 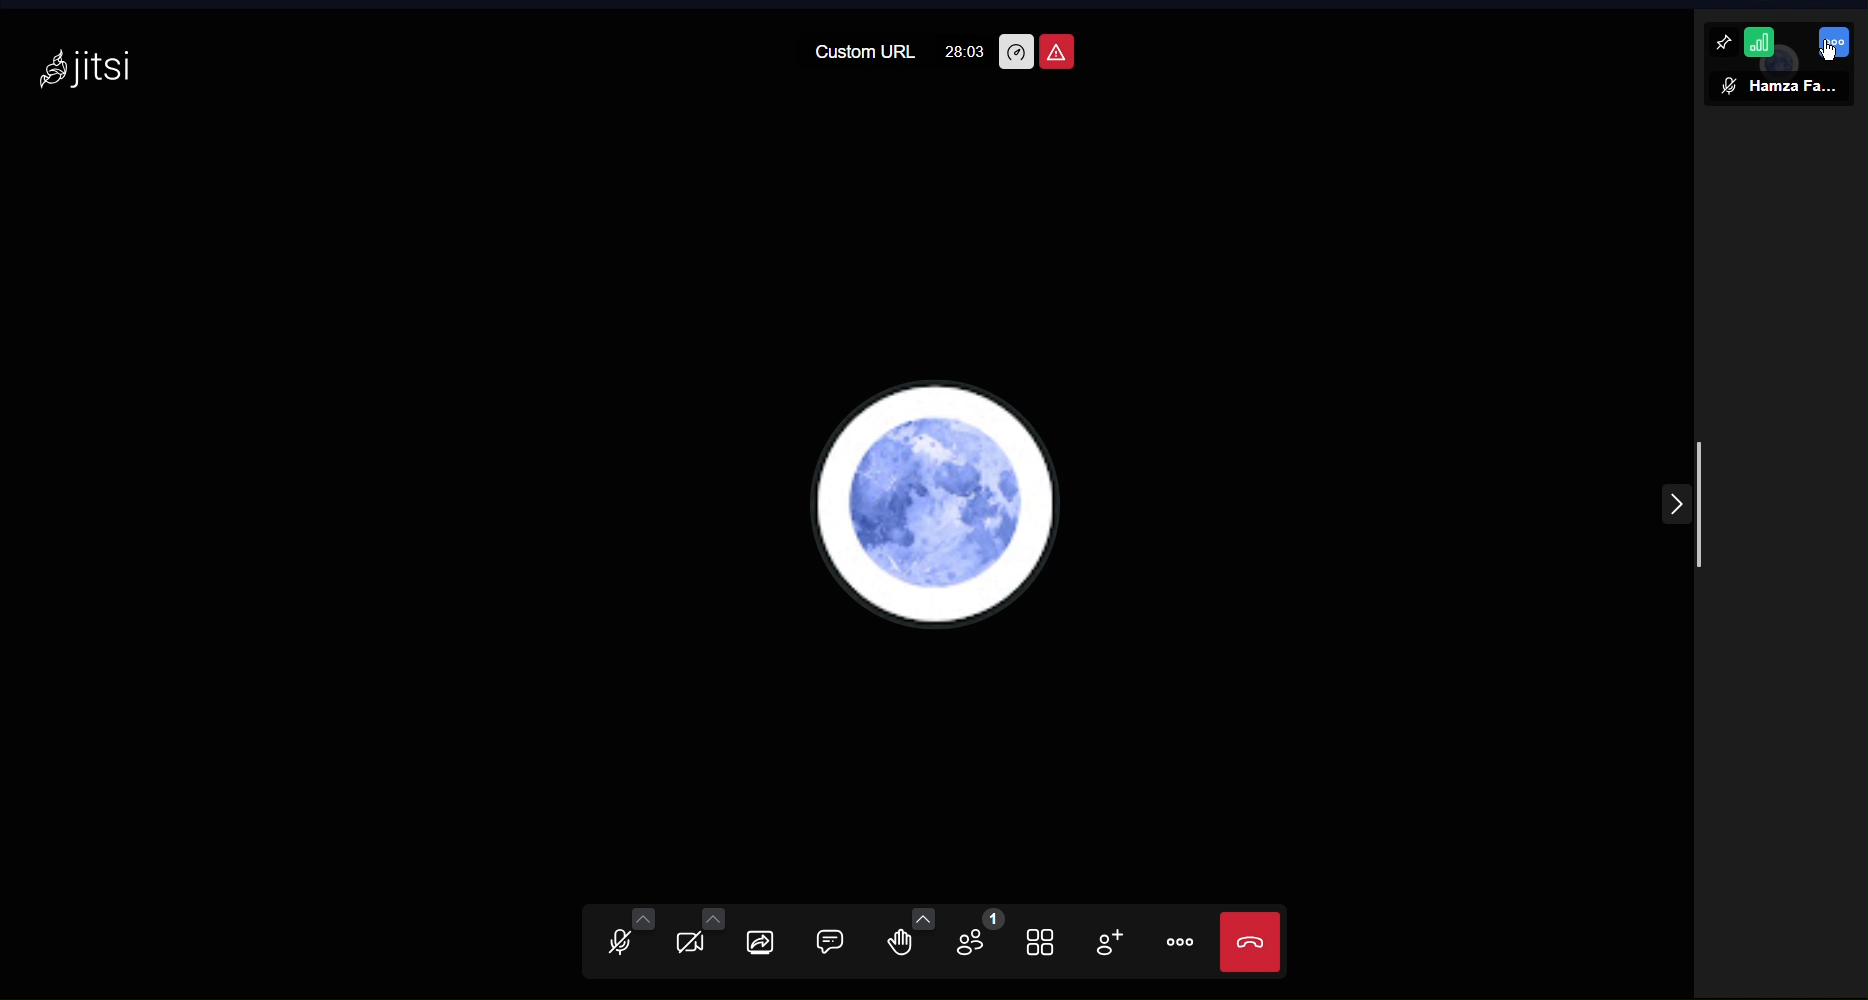 I want to click on more options, so click(x=1834, y=42).